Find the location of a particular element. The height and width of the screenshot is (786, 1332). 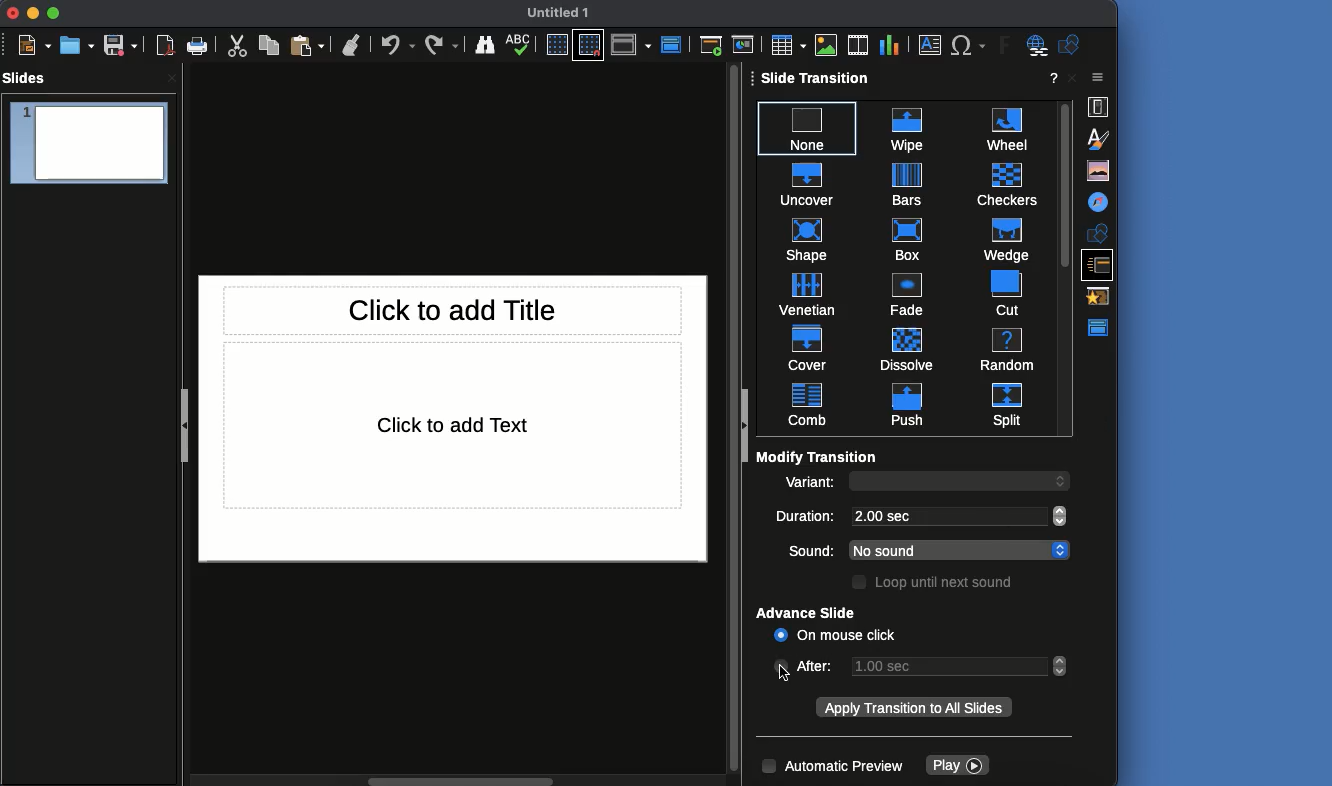

Collapse is located at coordinates (748, 426).